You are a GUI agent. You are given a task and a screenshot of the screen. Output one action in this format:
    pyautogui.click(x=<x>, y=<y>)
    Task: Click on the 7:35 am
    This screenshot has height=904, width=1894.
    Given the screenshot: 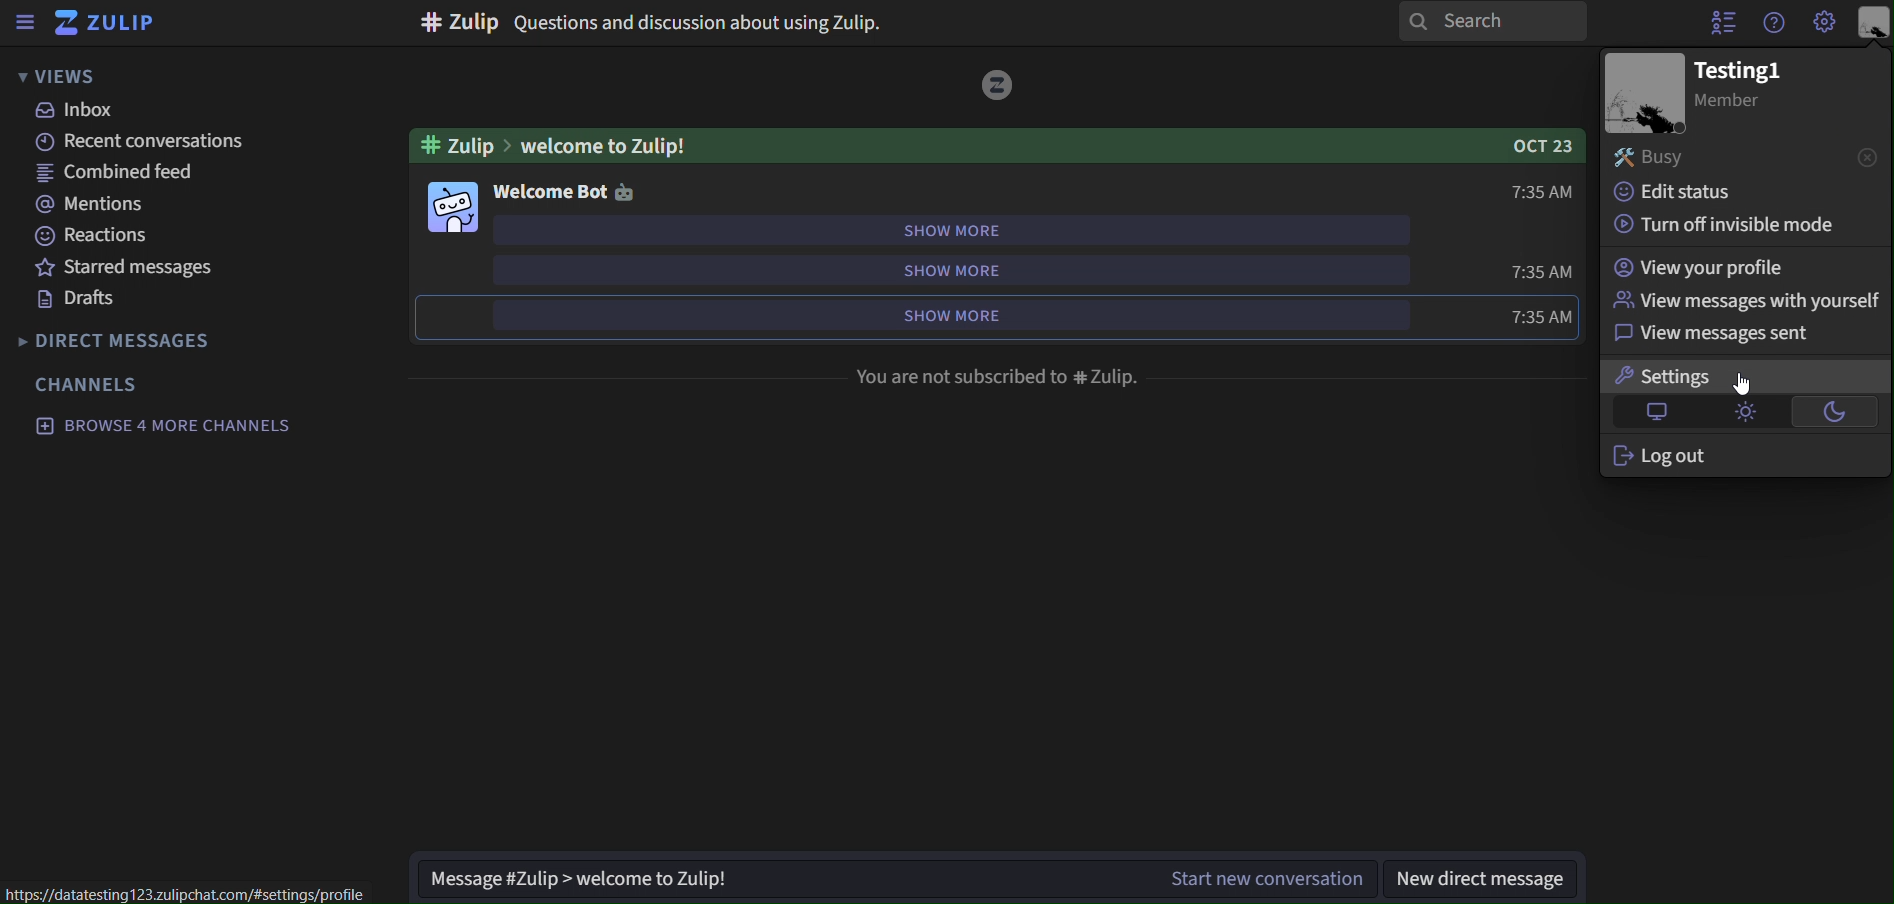 What is the action you would take?
    pyautogui.click(x=1542, y=316)
    